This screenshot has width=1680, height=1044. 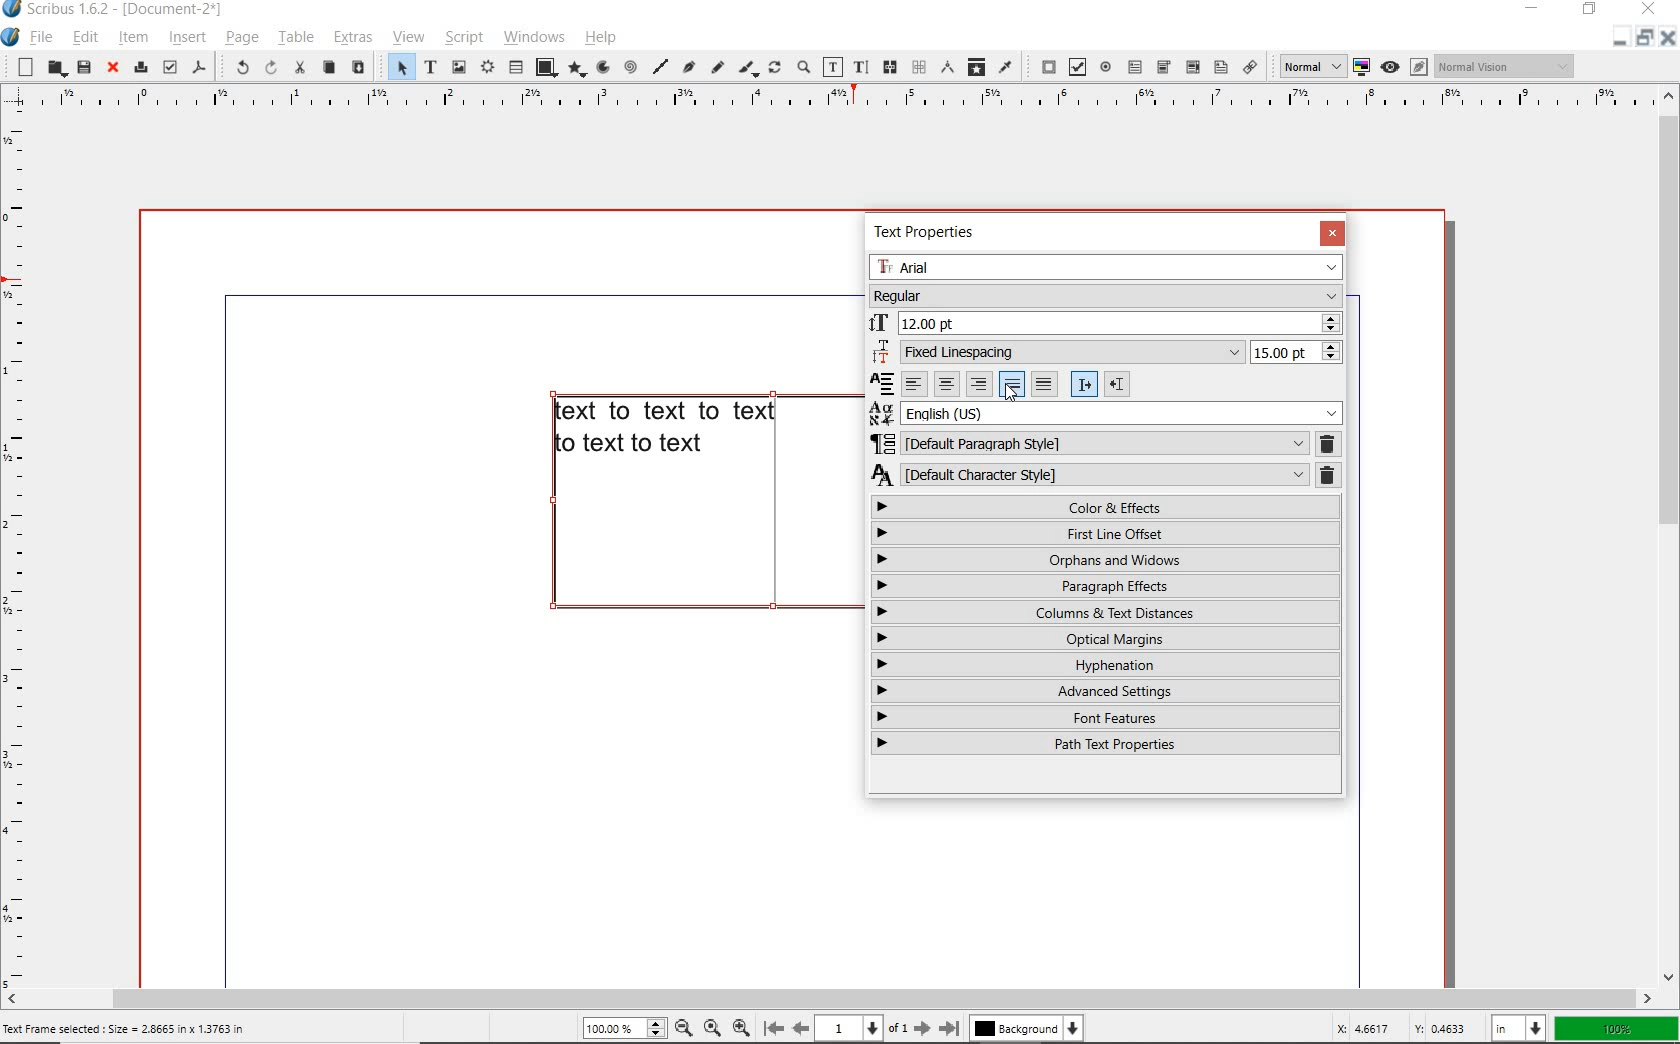 What do you see at coordinates (710, 1026) in the screenshot?
I see `default zoom` at bounding box center [710, 1026].